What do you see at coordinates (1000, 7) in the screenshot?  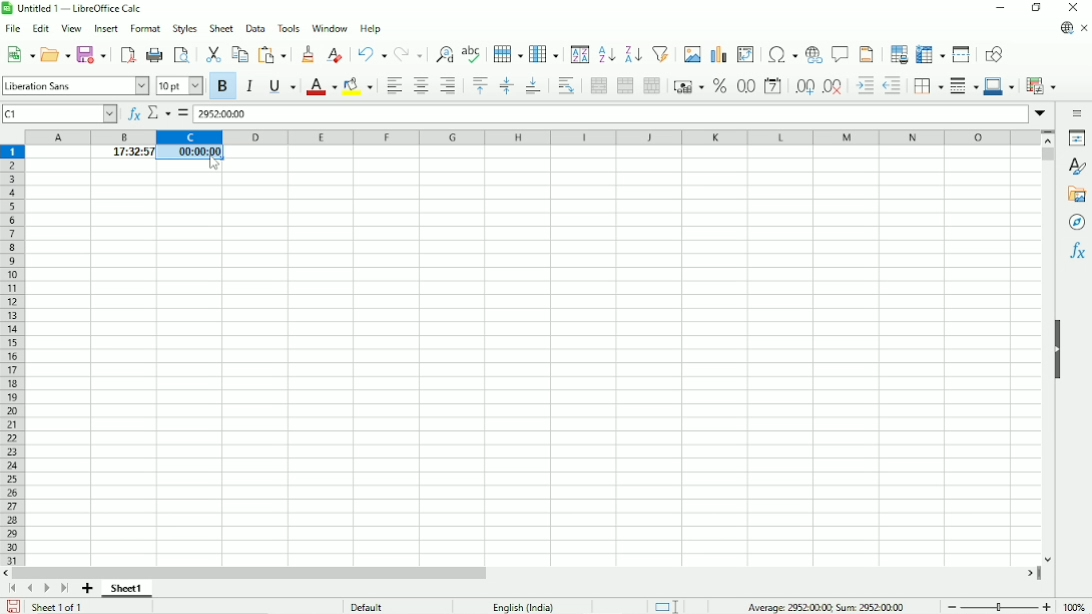 I see `Minimize` at bounding box center [1000, 7].